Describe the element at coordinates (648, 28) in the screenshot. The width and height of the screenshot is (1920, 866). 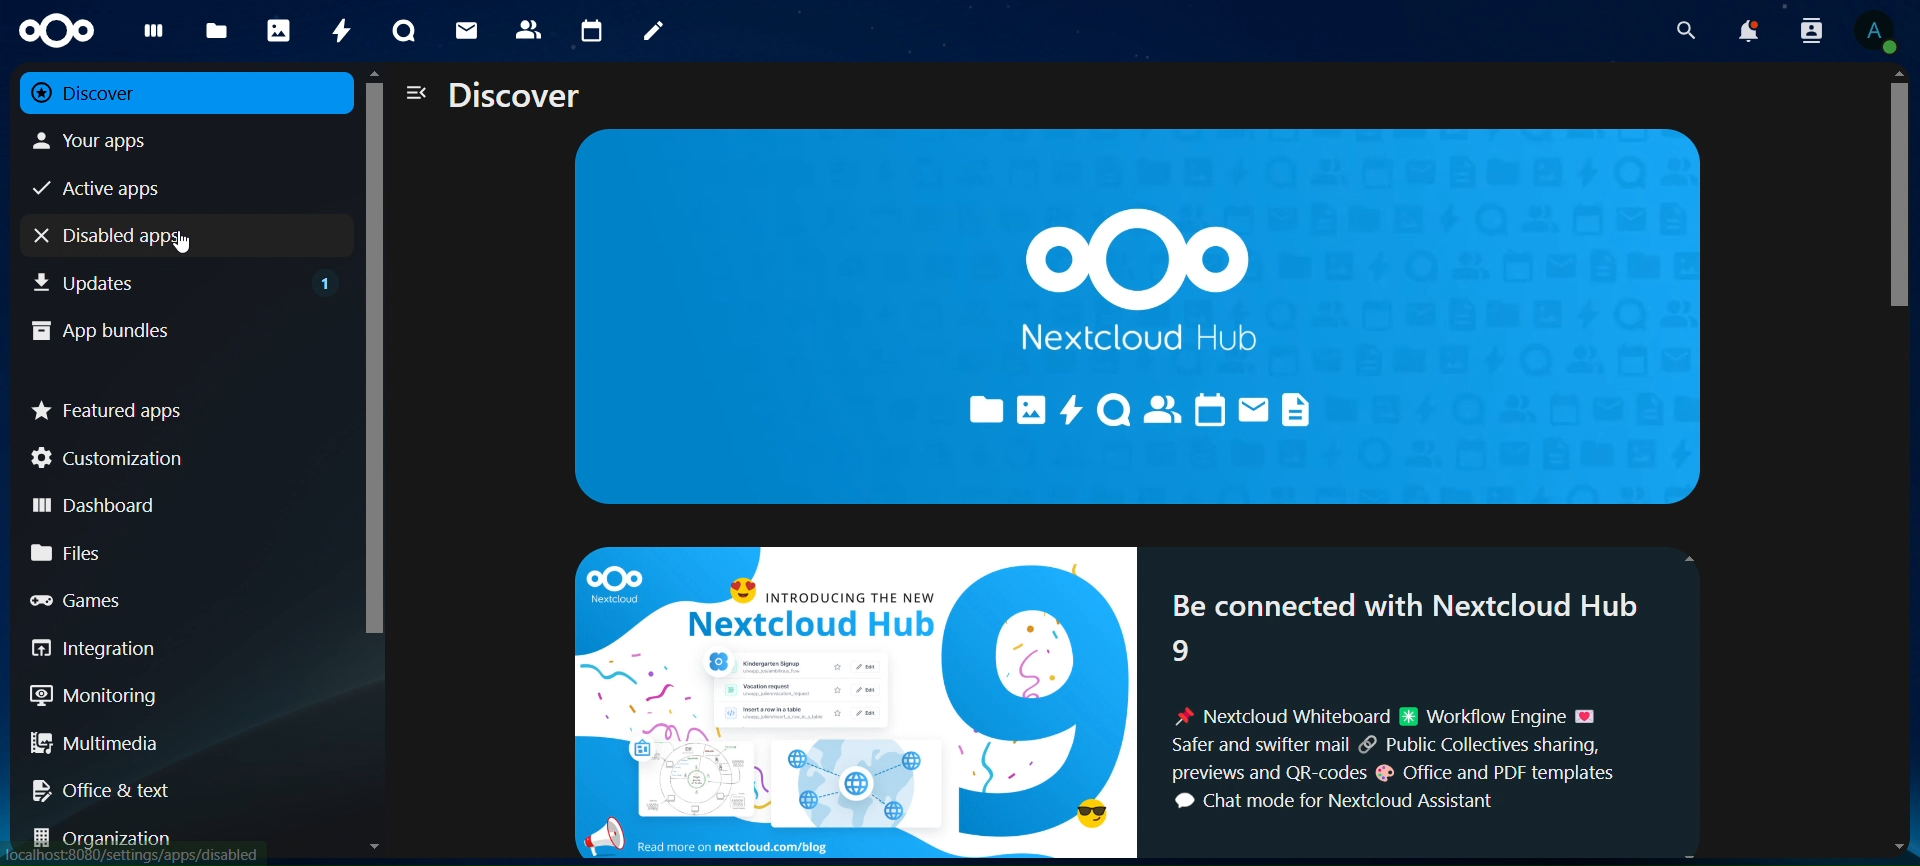
I see `notes` at that location.